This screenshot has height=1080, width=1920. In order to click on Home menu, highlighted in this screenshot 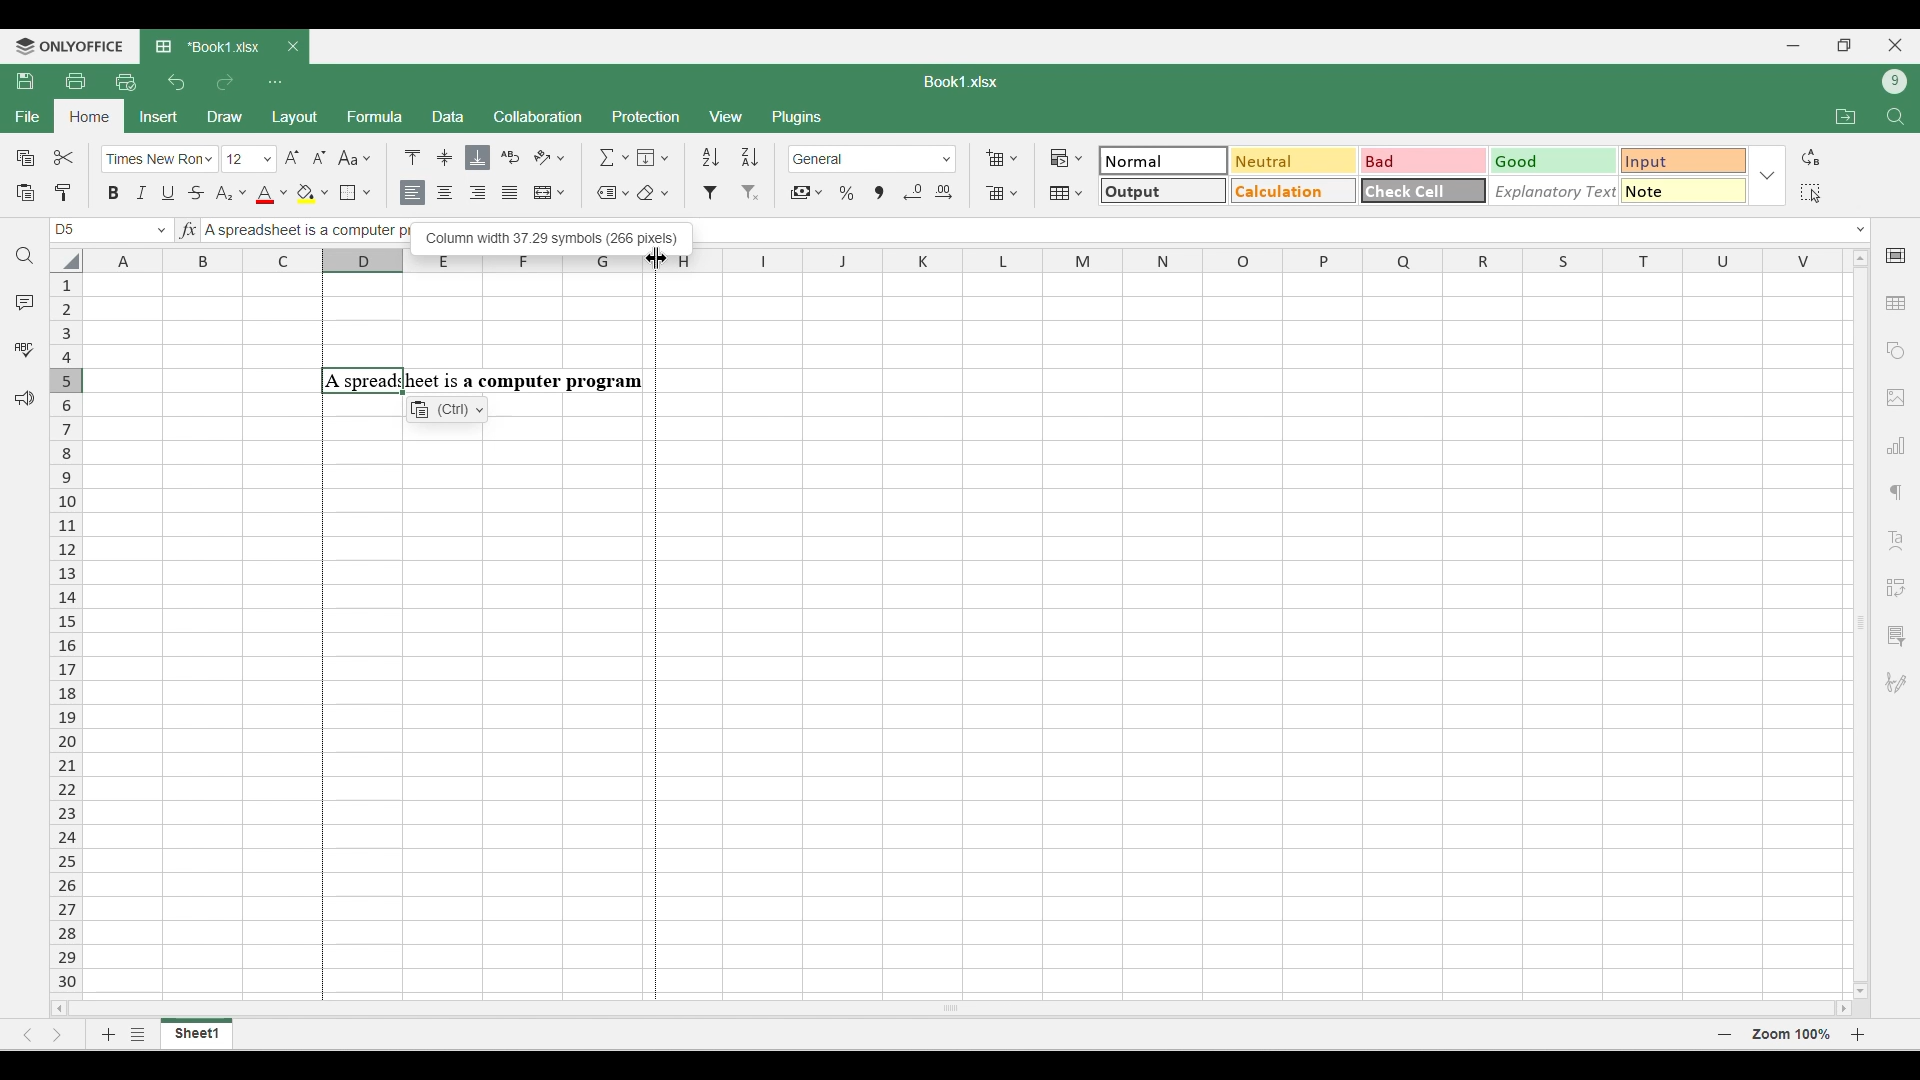, I will do `click(88, 117)`.